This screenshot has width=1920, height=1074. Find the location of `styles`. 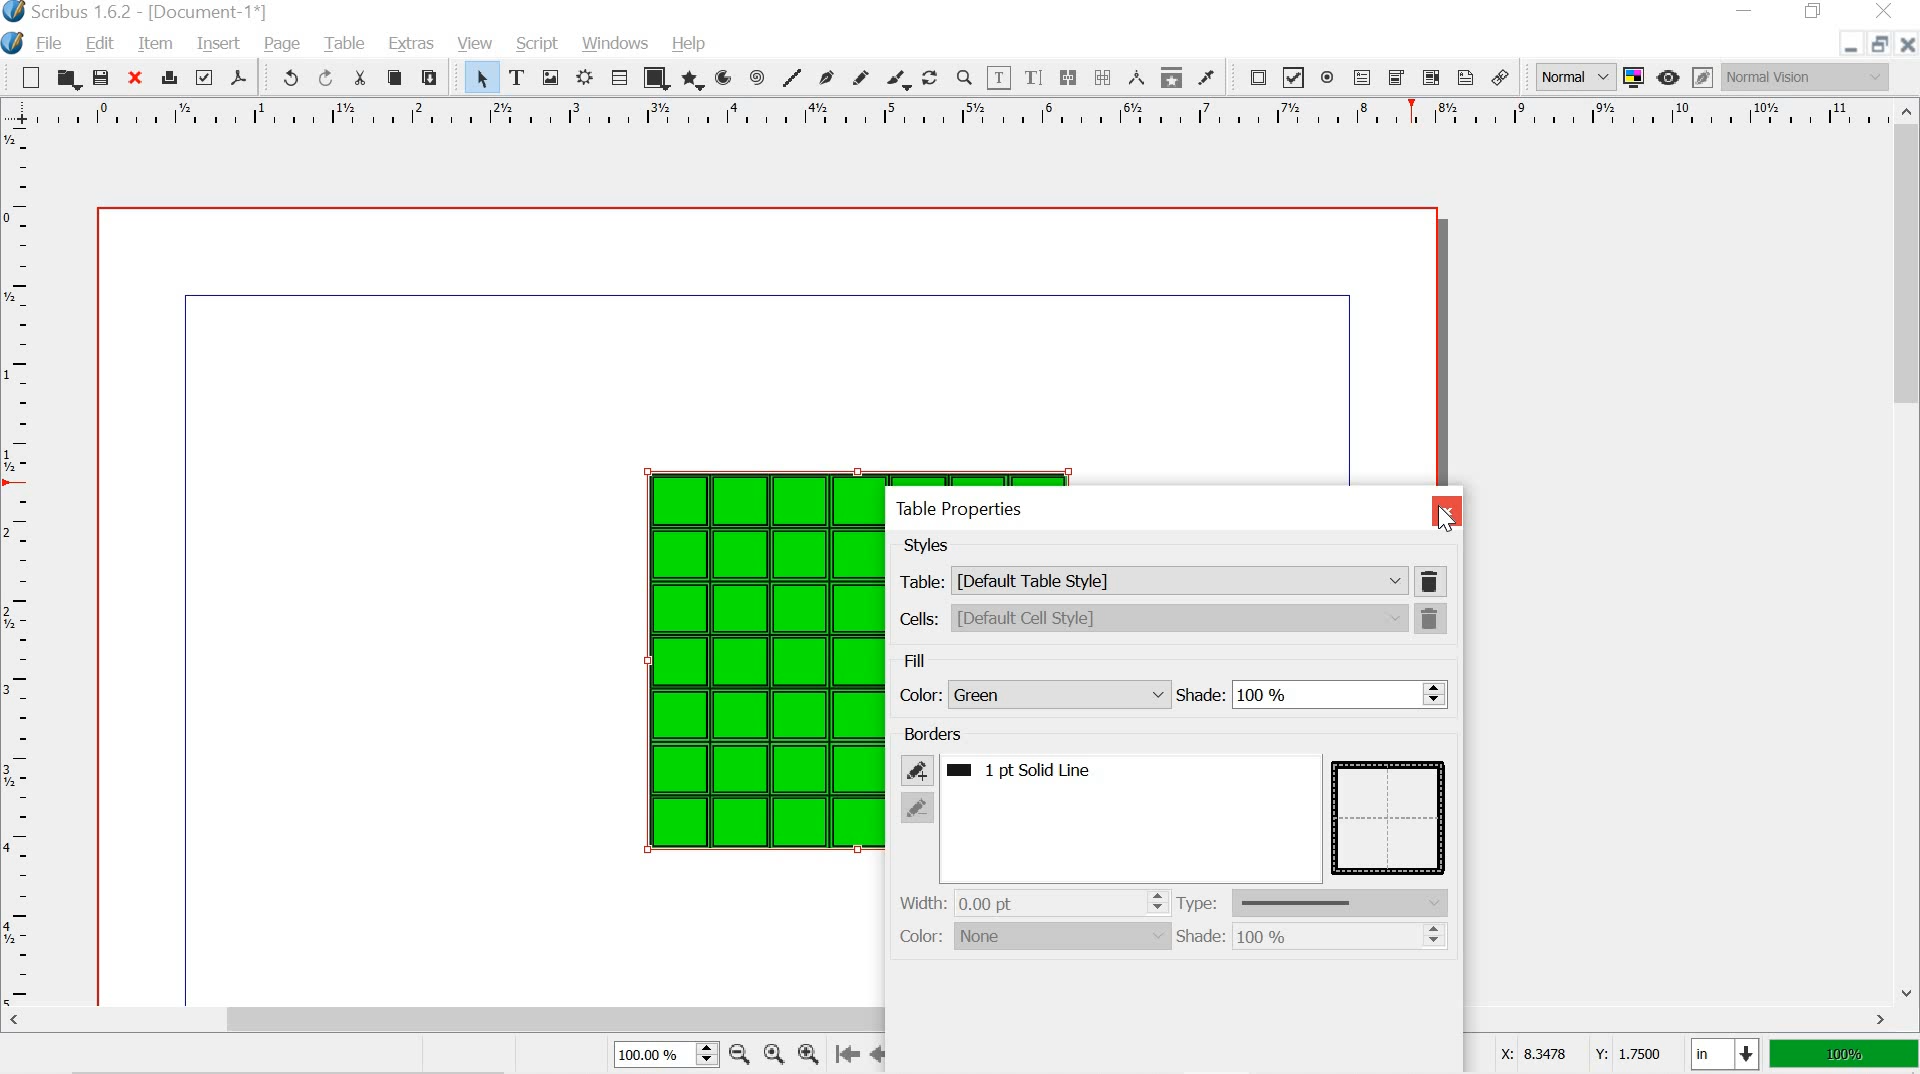

styles is located at coordinates (929, 546).